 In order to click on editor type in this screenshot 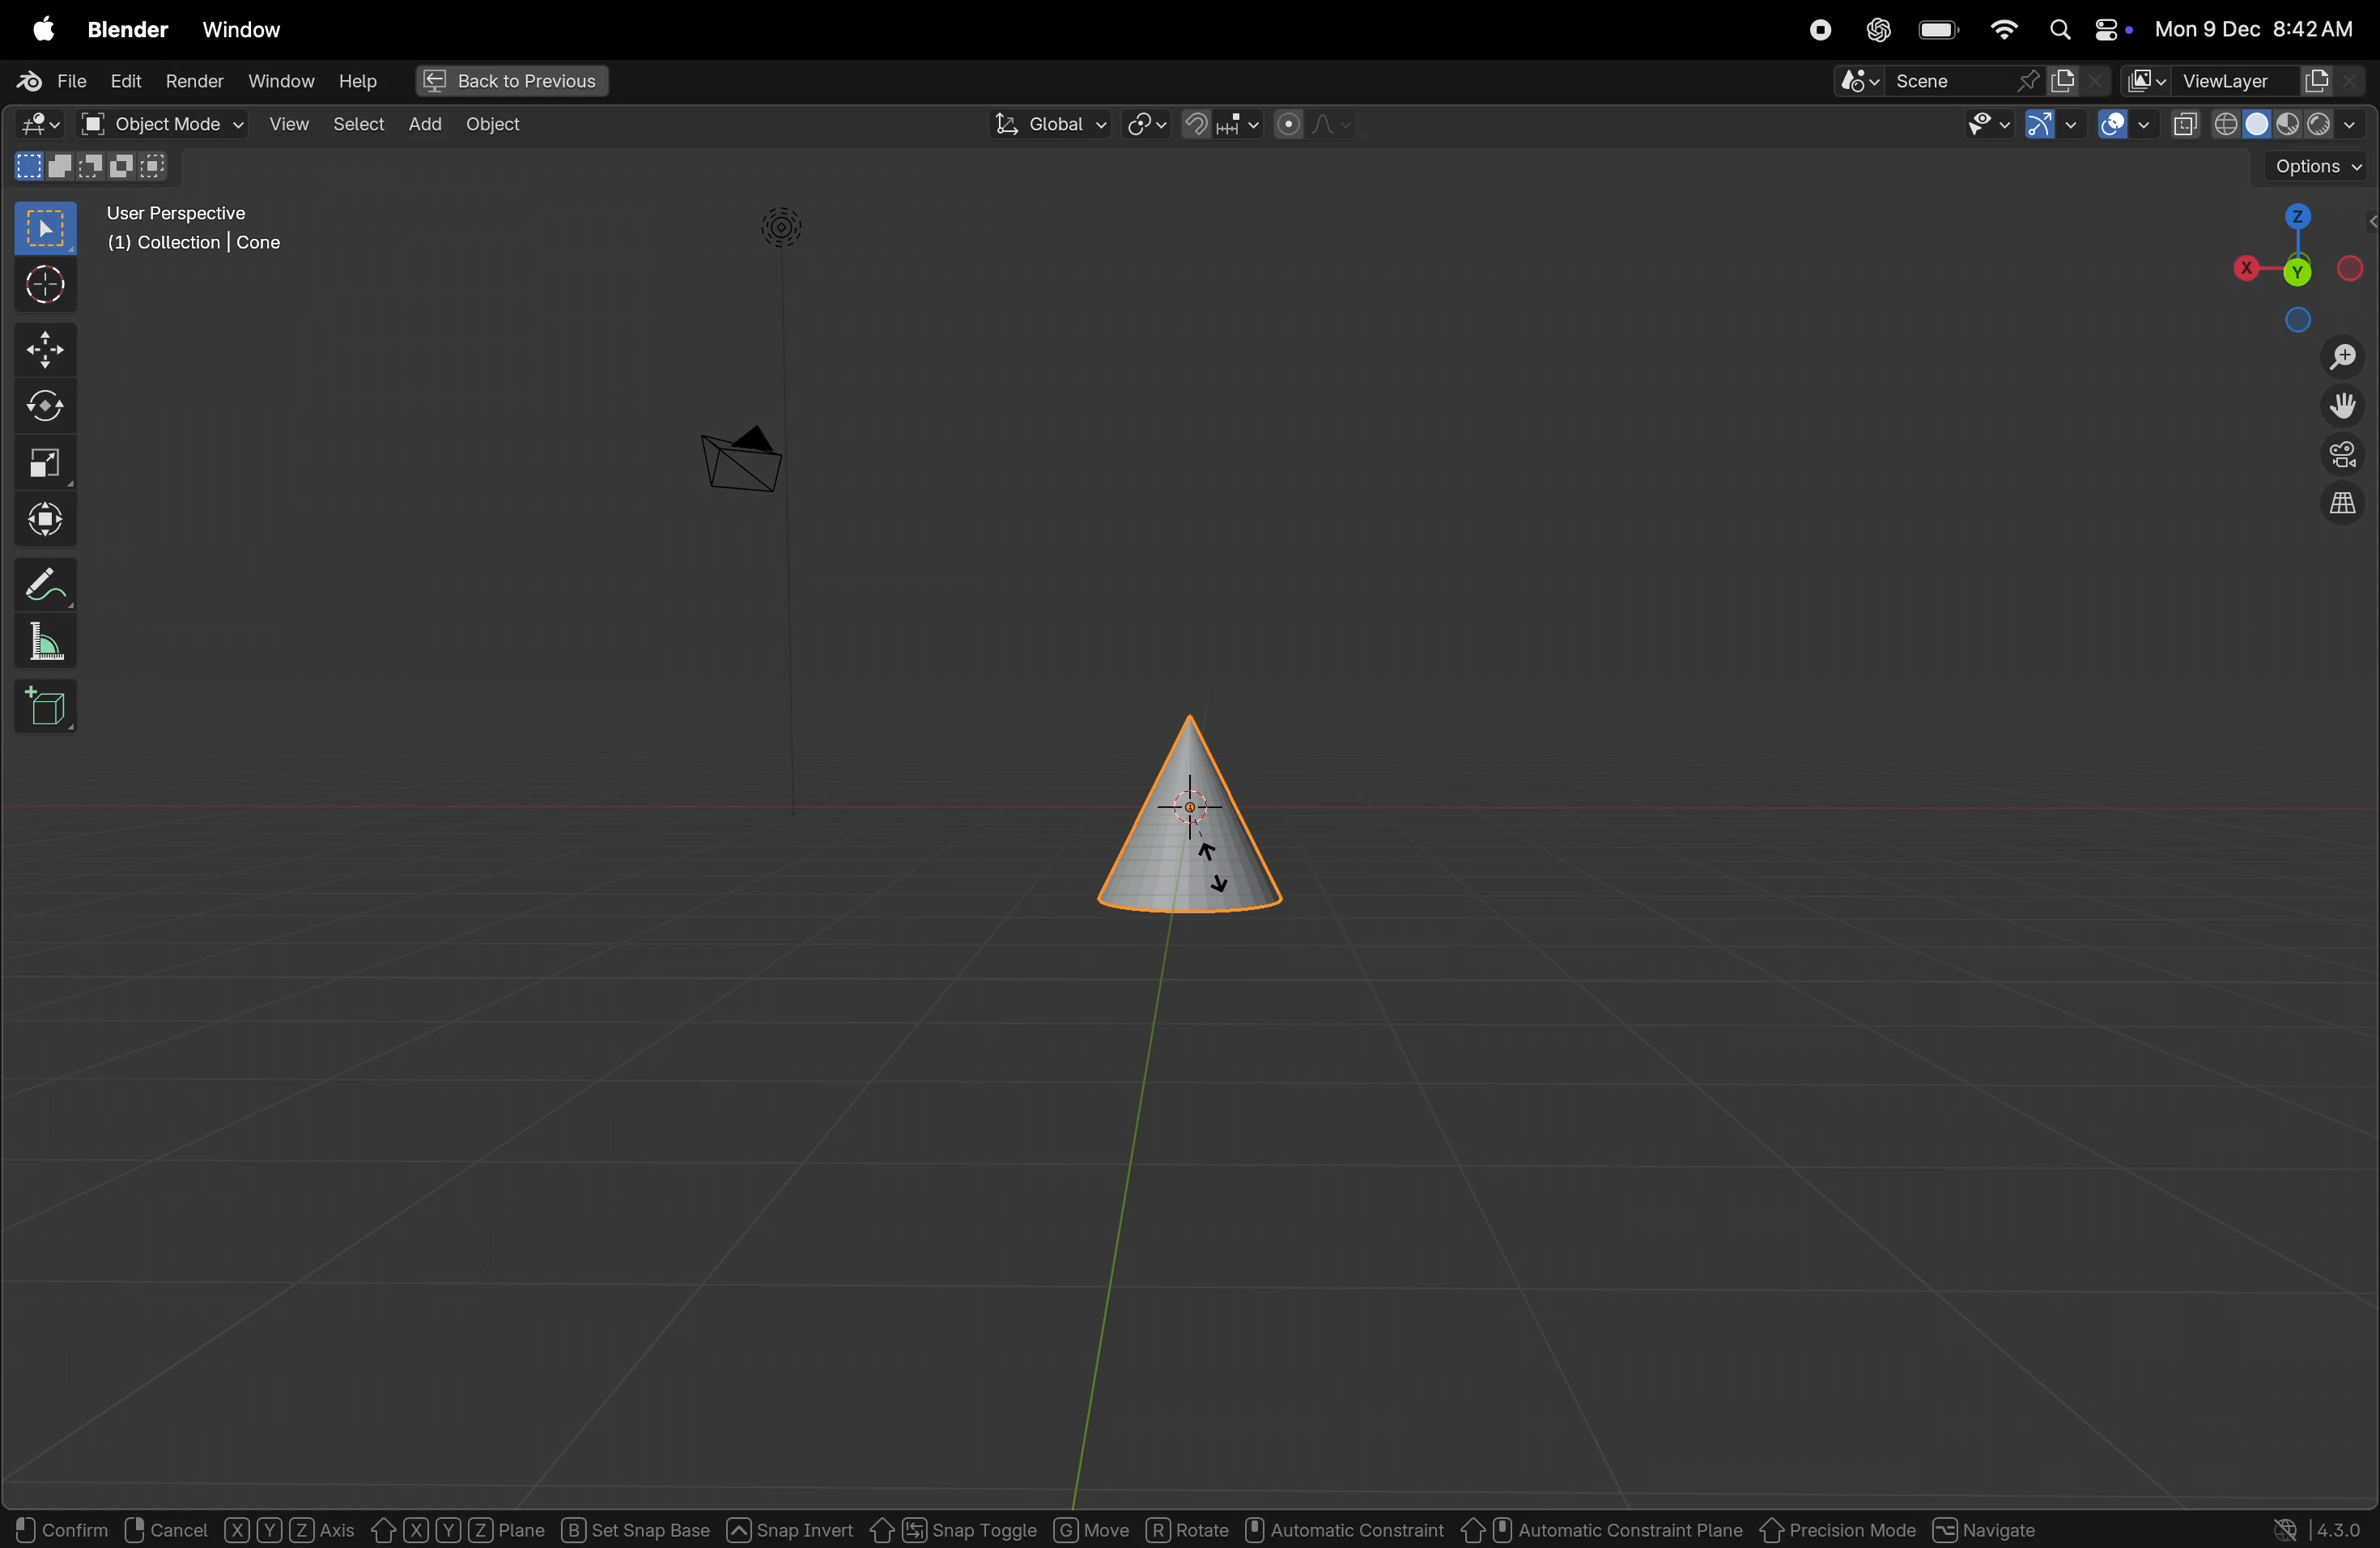, I will do `click(39, 121)`.